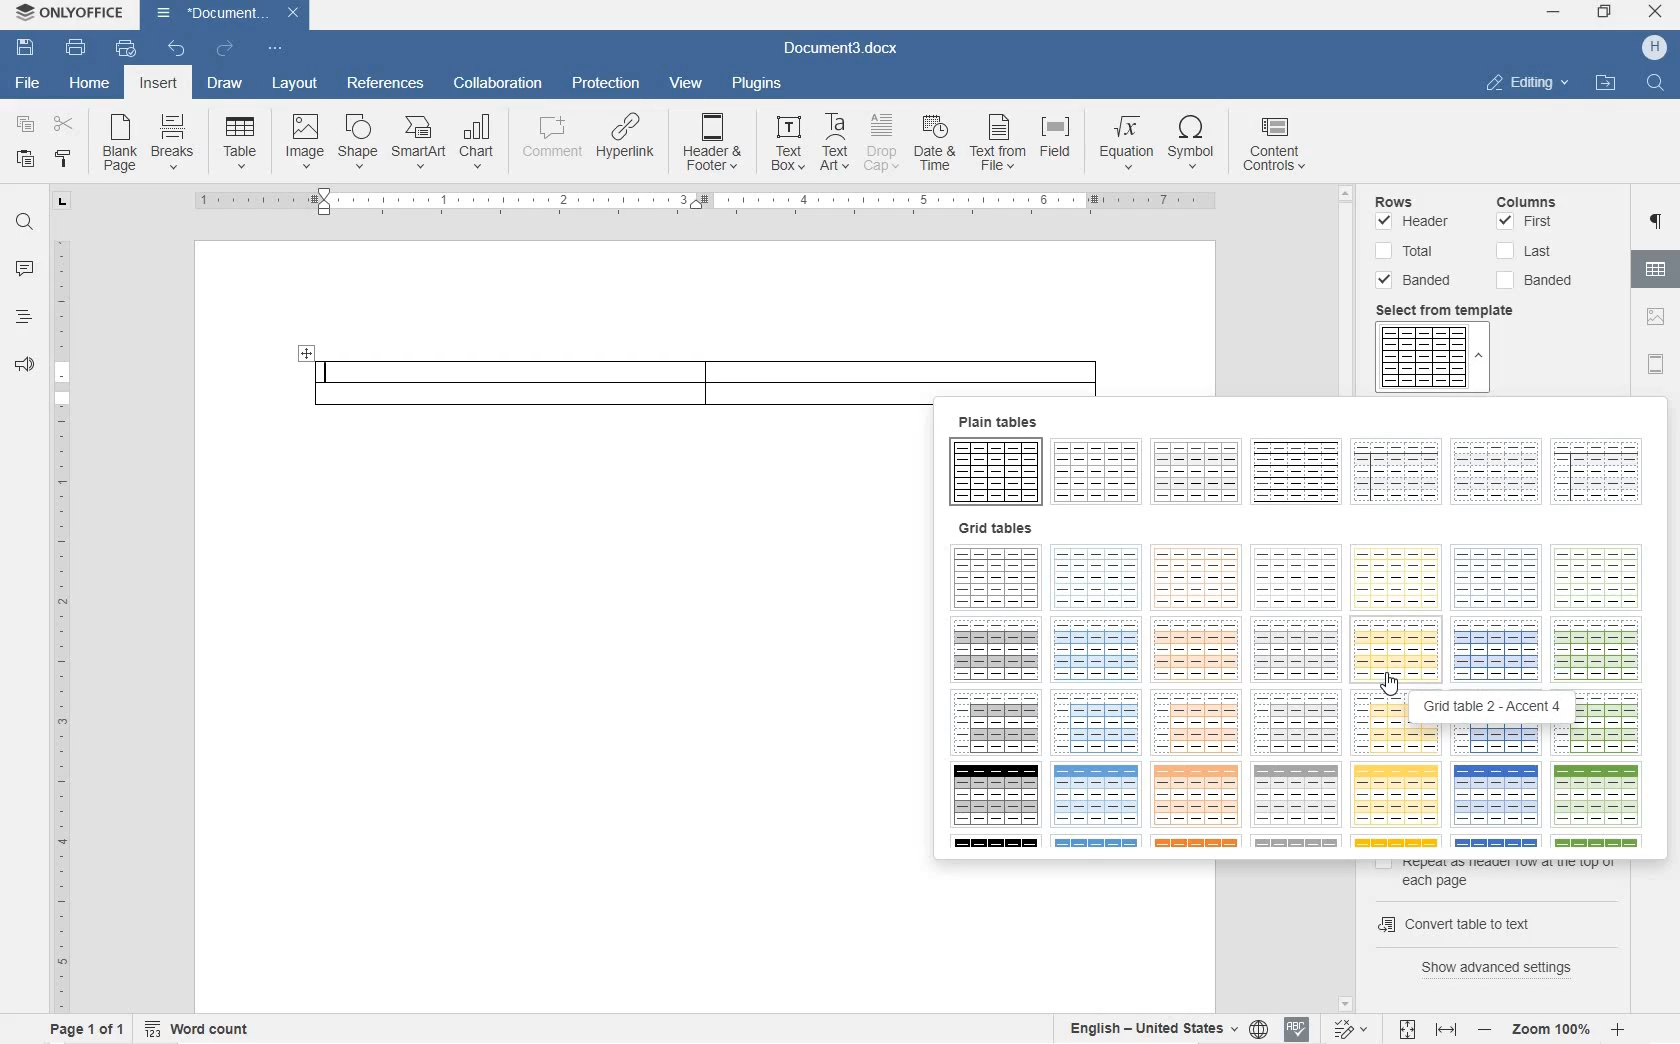 The height and width of the screenshot is (1044, 1680). What do you see at coordinates (1162, 1026) in the screenshot?
I see `SET TEXT OR DOCUMENT LANGUAGE` at bounding box center [1162, 1026].